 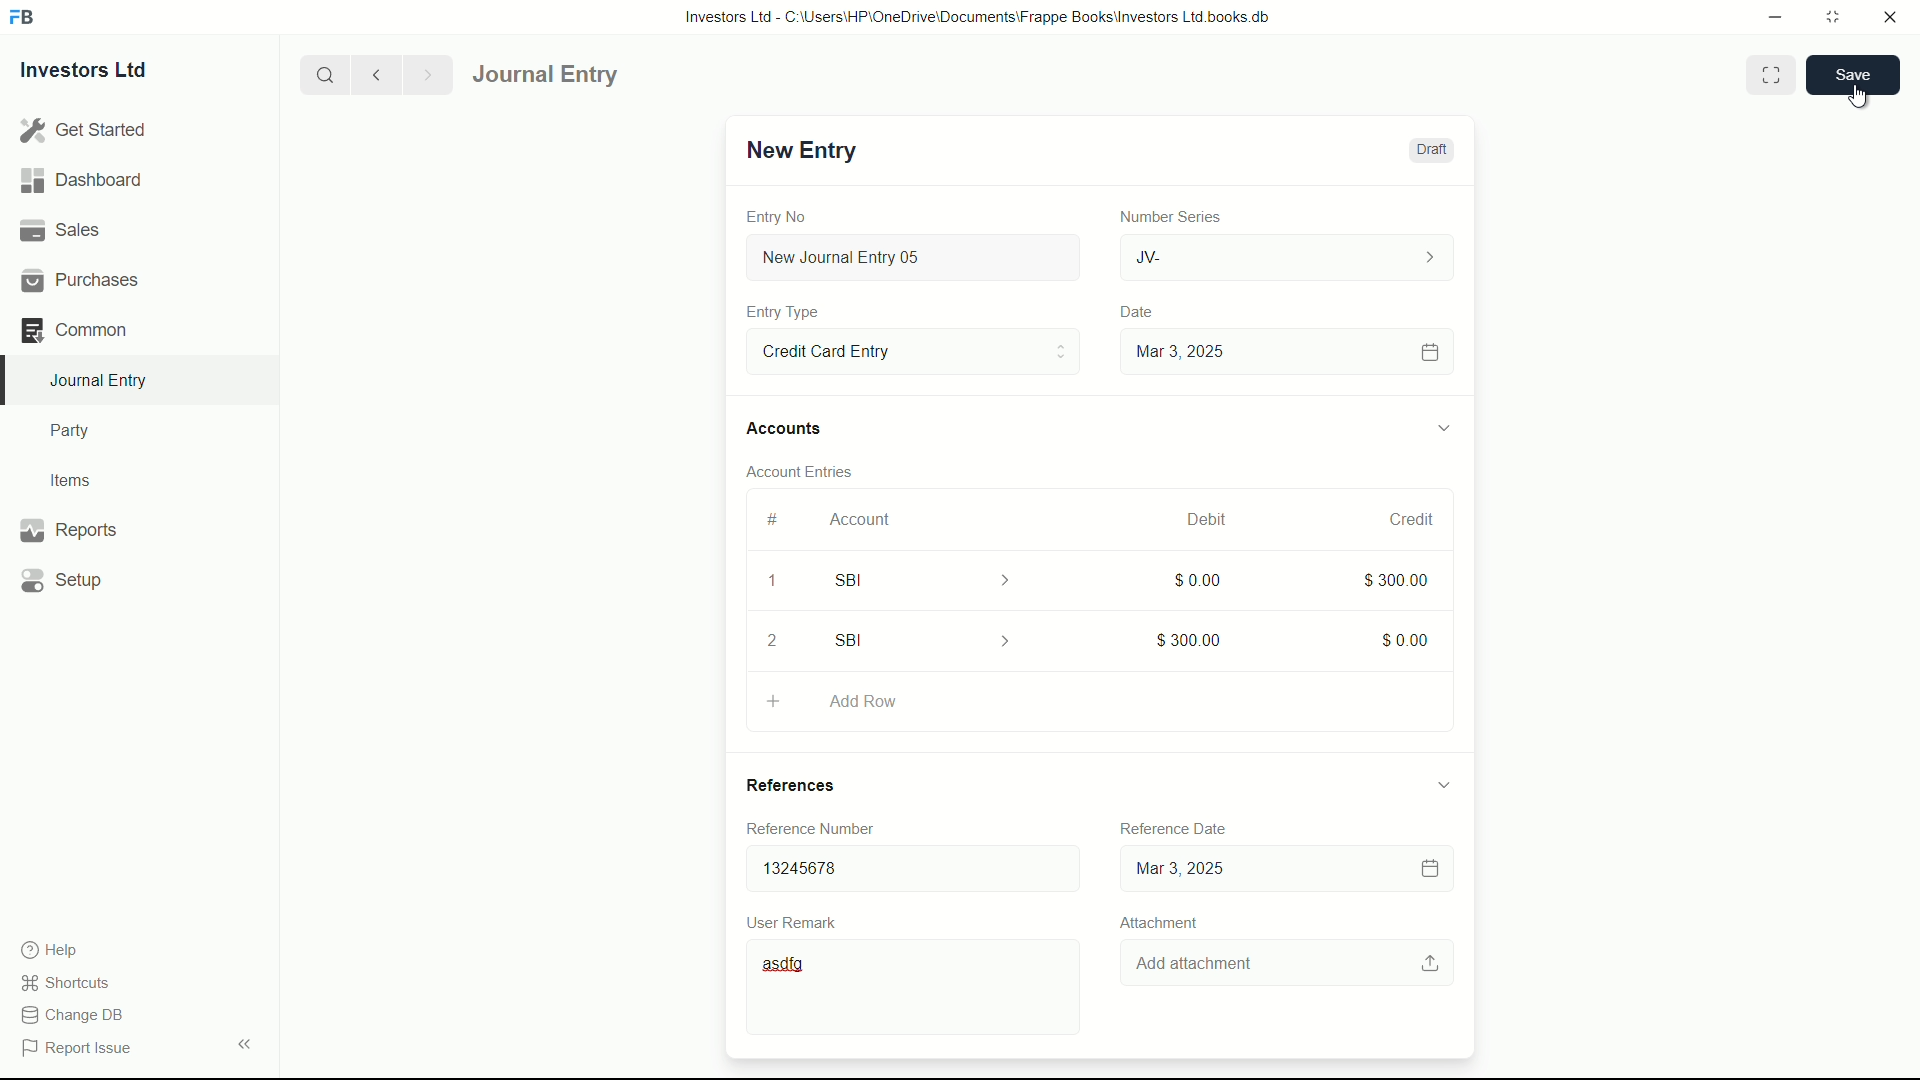 I want to click on Reference Number, so click(x=824, y=828).